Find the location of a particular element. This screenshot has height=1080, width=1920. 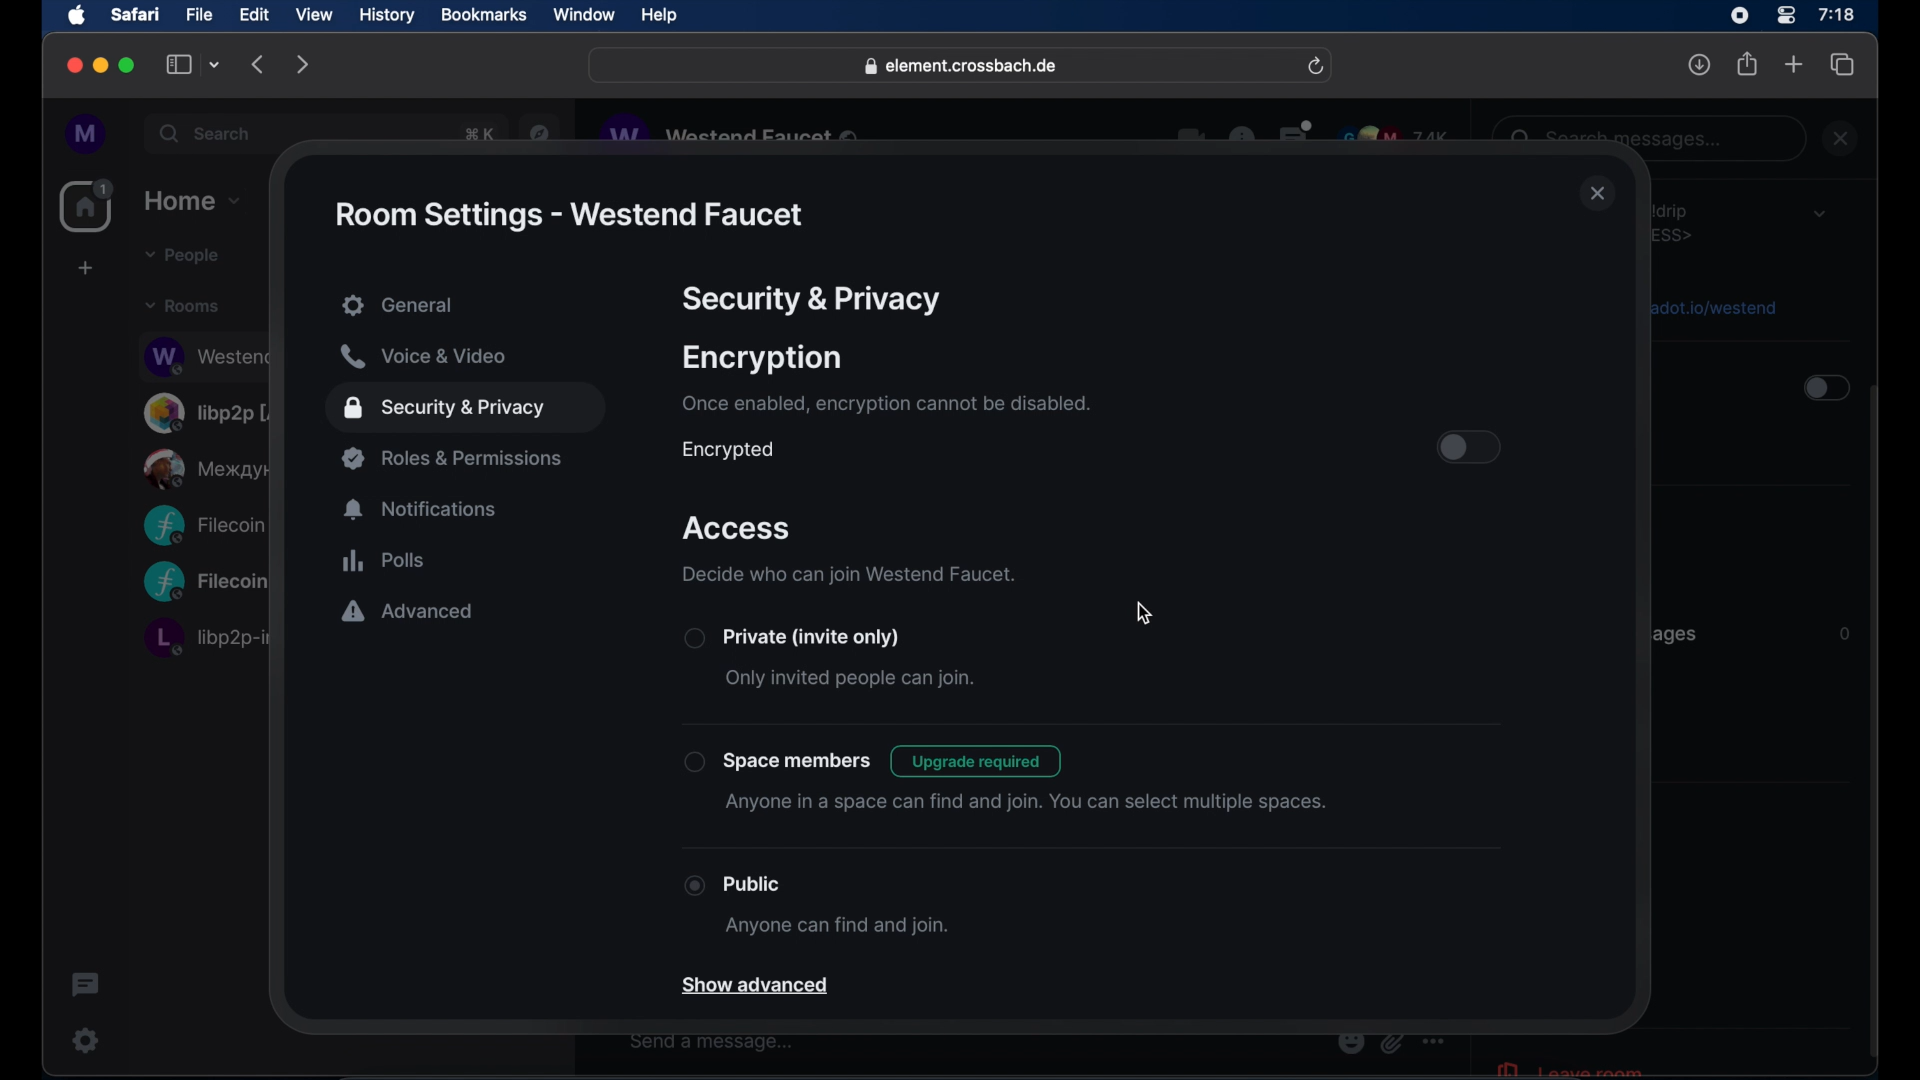

anyone can find and join is located at coordinates (835, 927).